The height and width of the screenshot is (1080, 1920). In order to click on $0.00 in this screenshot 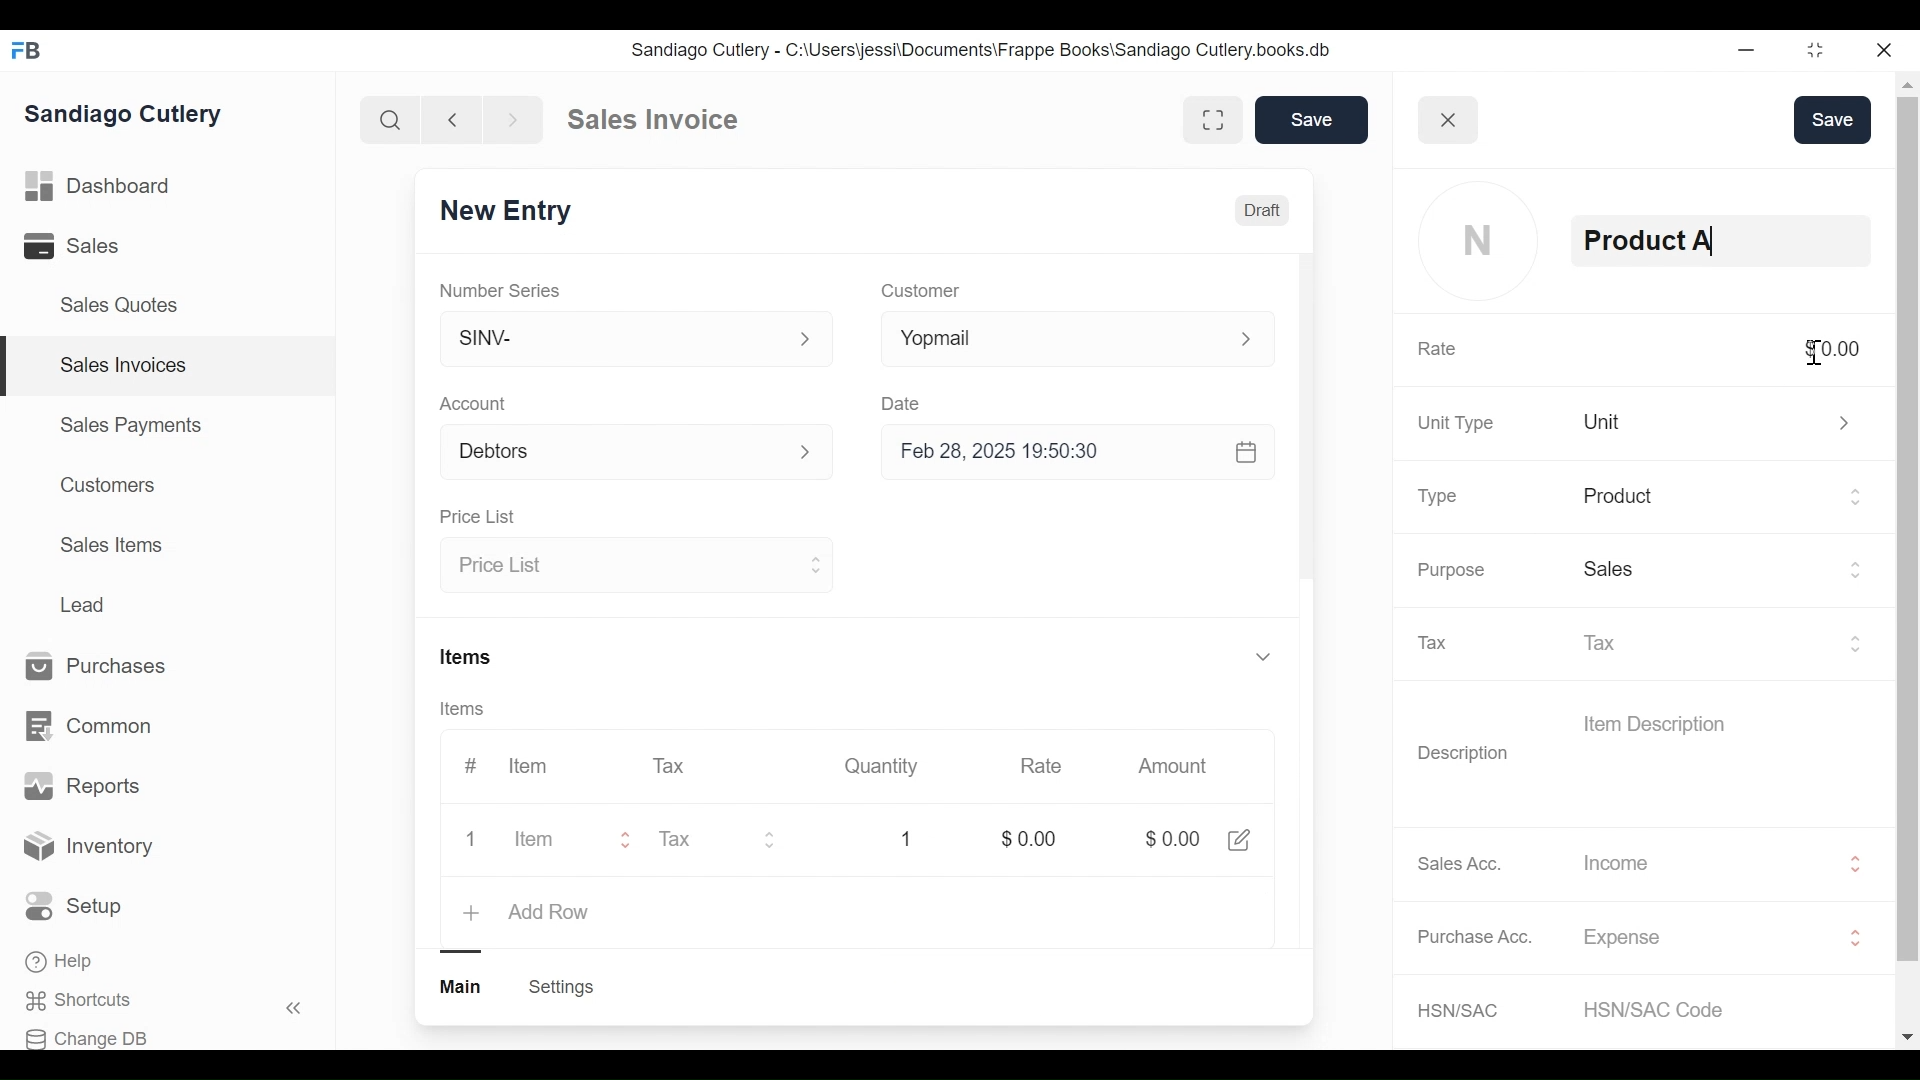, I will do `click(1024, 836)`.